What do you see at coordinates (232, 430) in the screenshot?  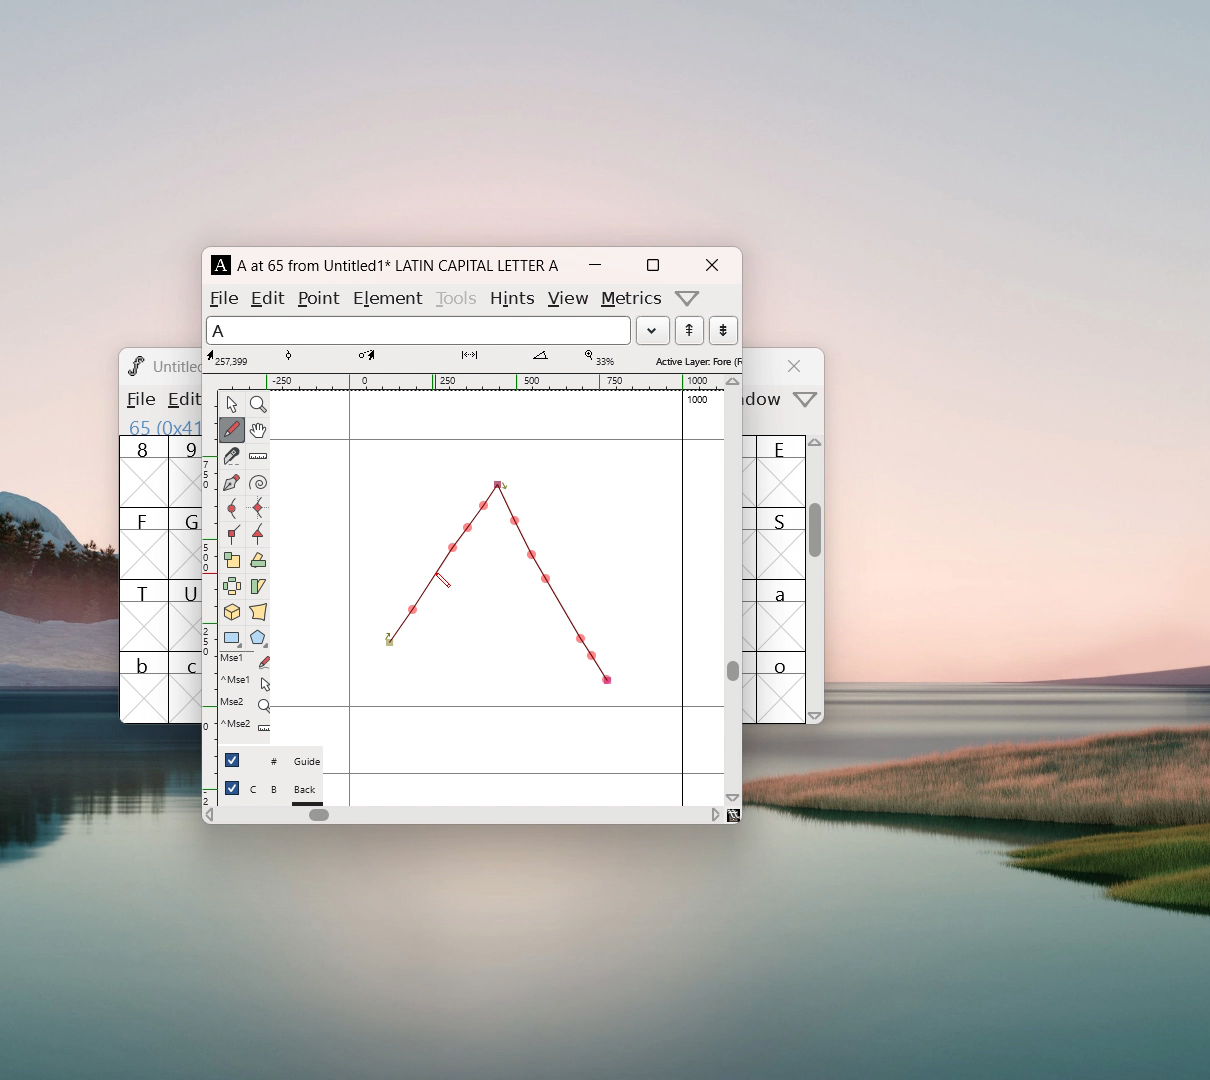 I see `draw a freehand curve` at bounding box center [232, 430].